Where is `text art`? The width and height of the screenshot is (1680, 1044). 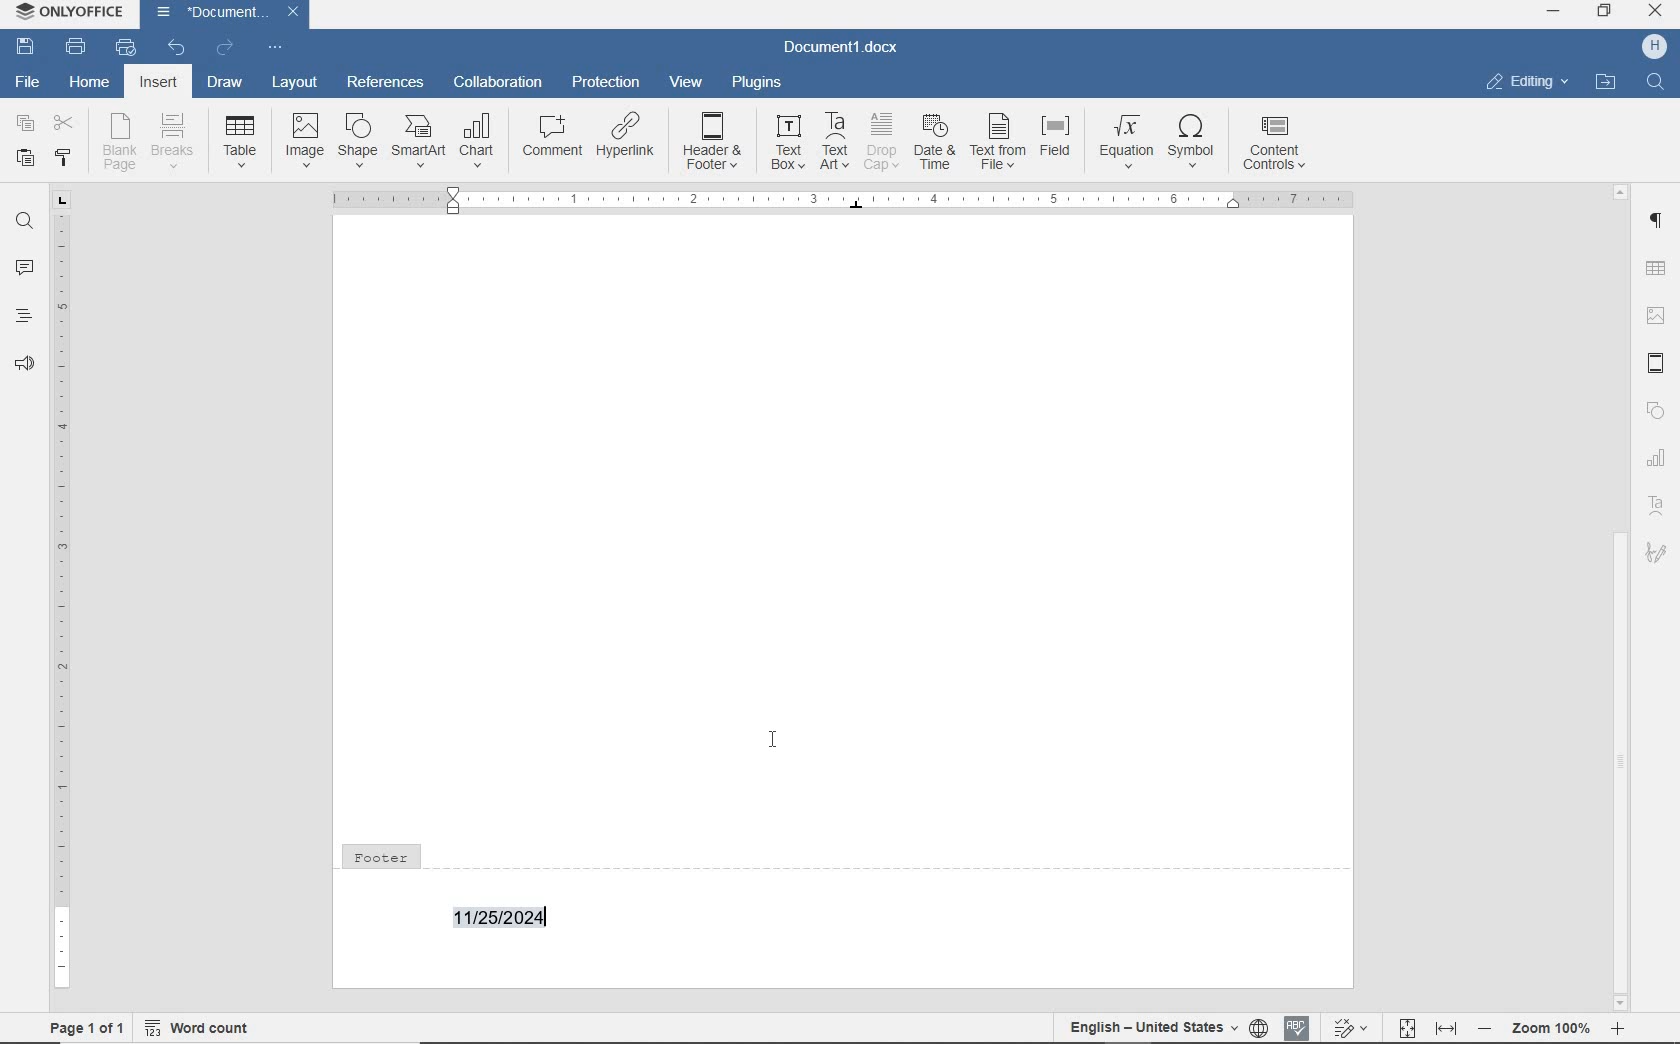 text art is located at coordinates (836, 141).